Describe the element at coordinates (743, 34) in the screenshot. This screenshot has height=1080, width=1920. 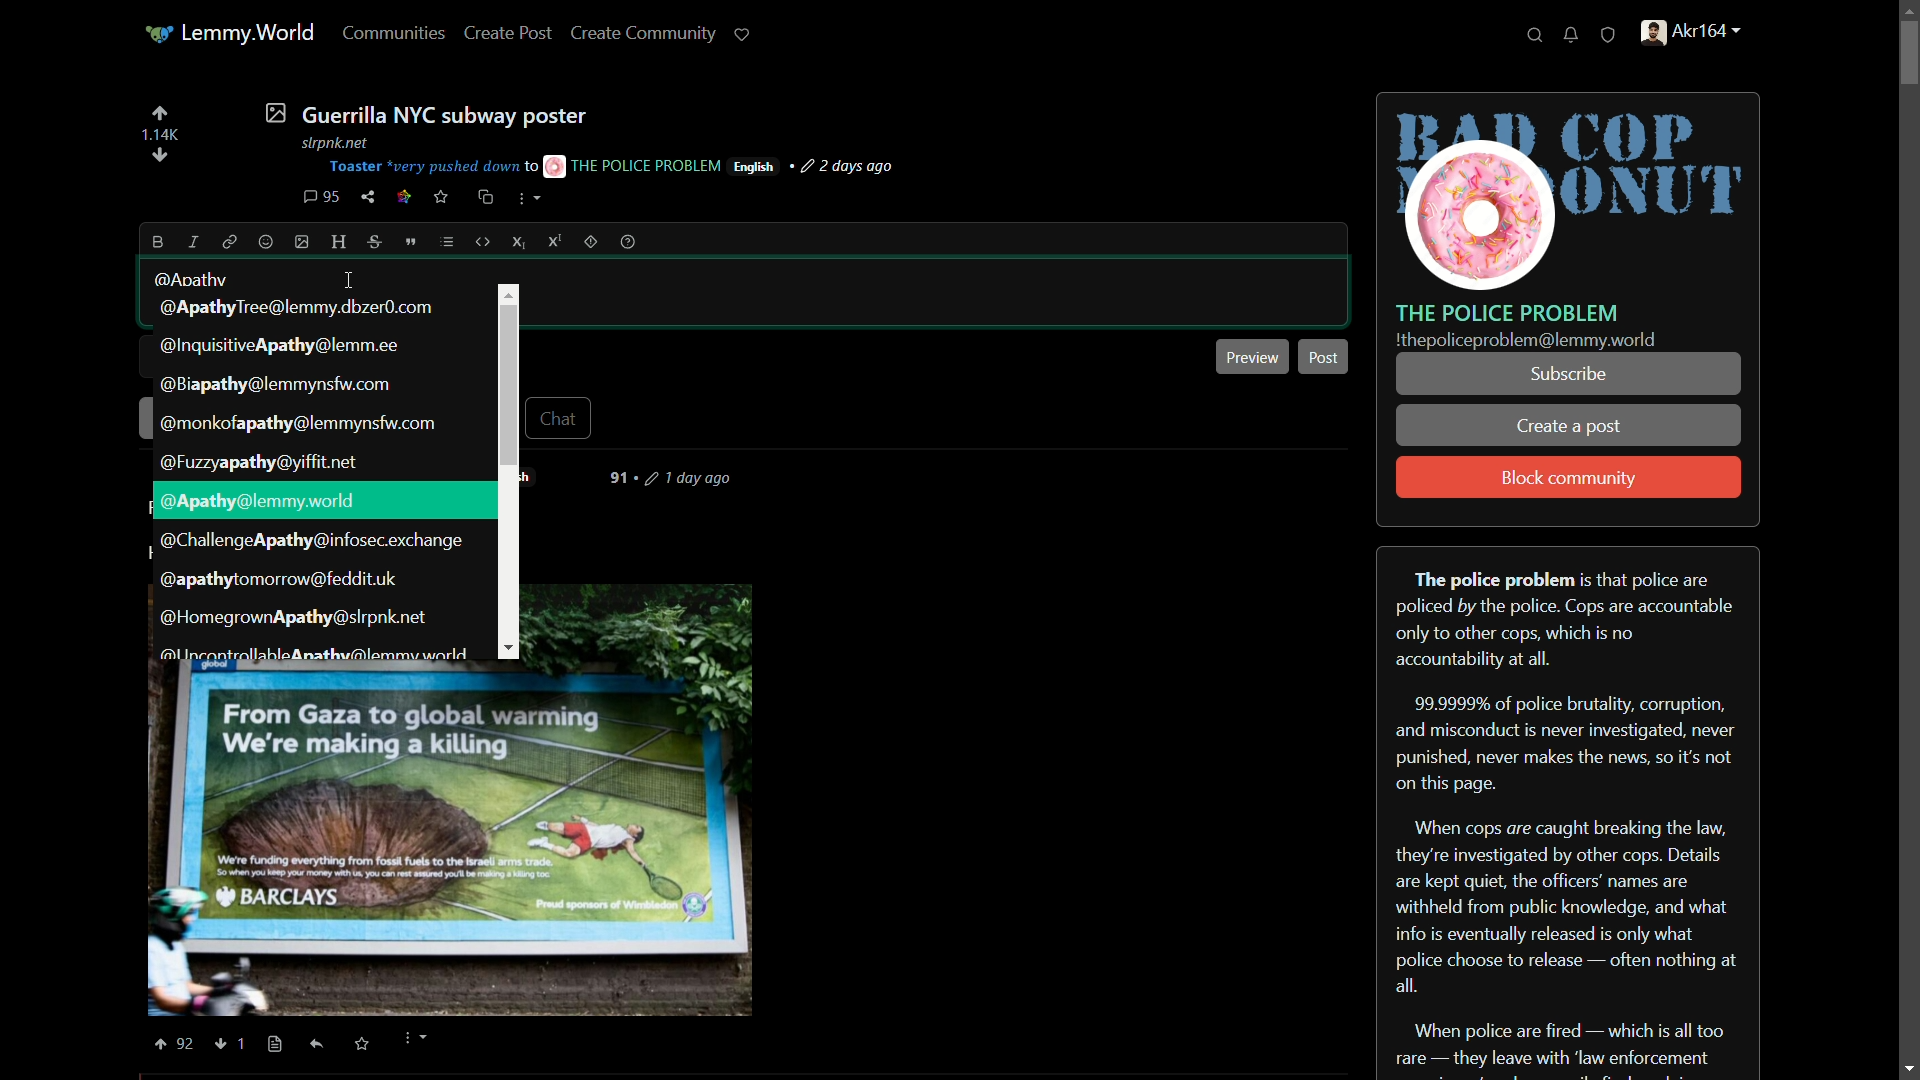
I see `support lemmy.world` at that location.